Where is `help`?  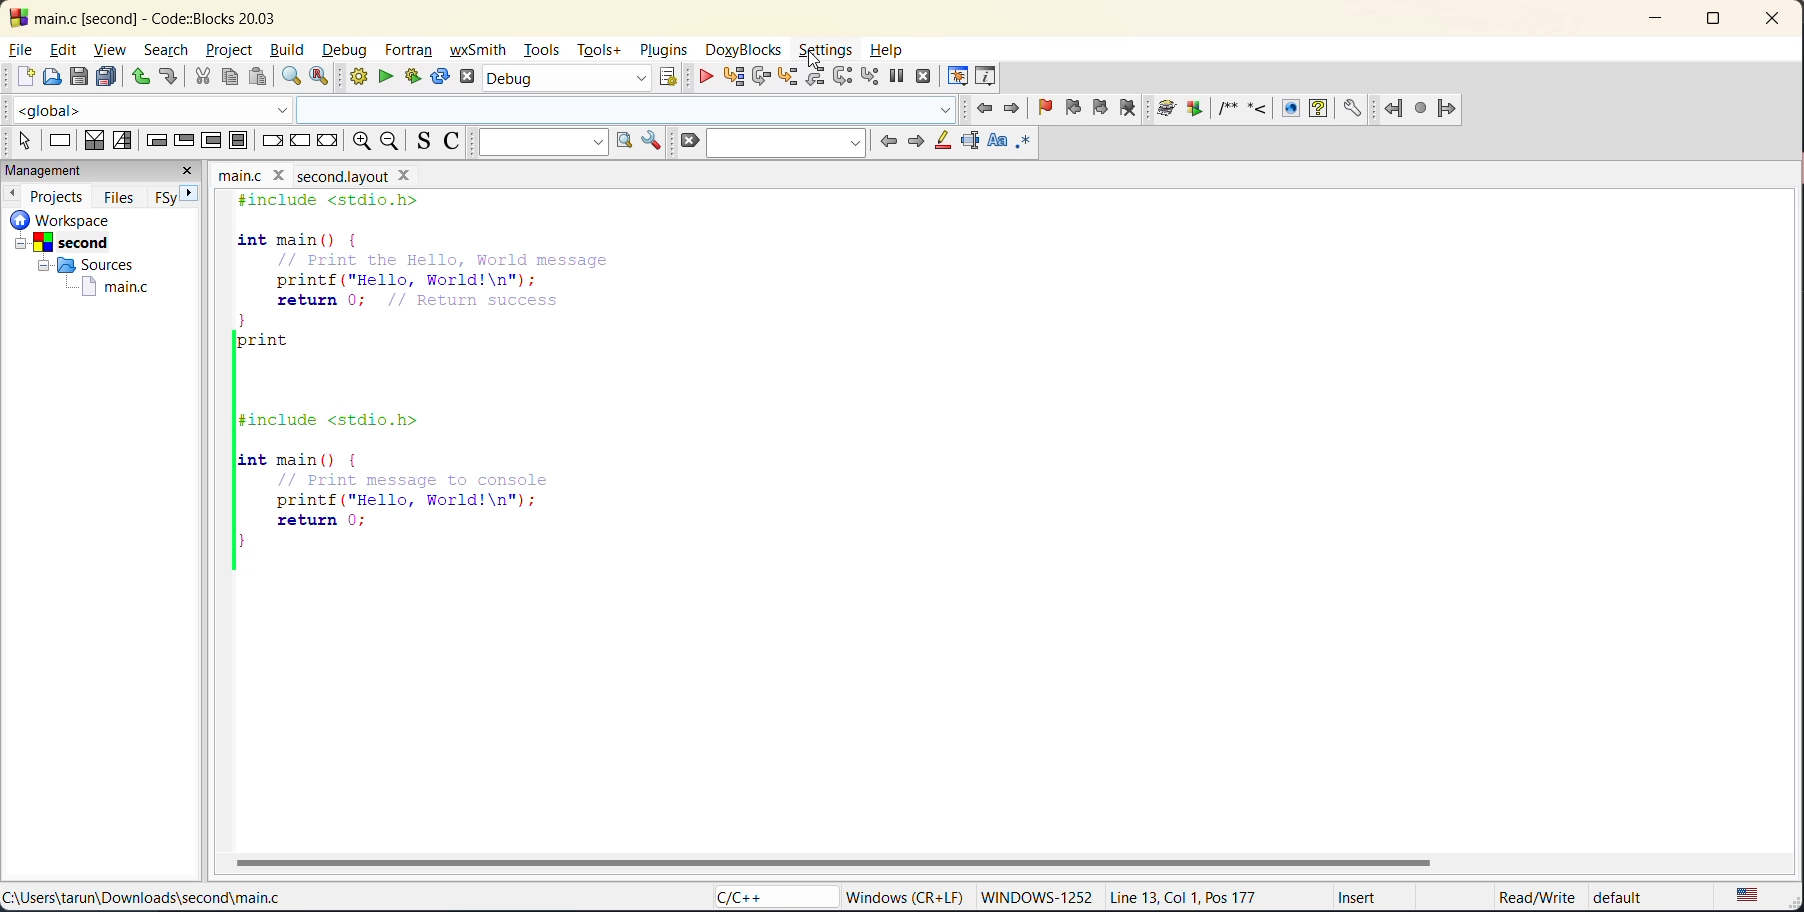
help is located at coordinates (889, 51).